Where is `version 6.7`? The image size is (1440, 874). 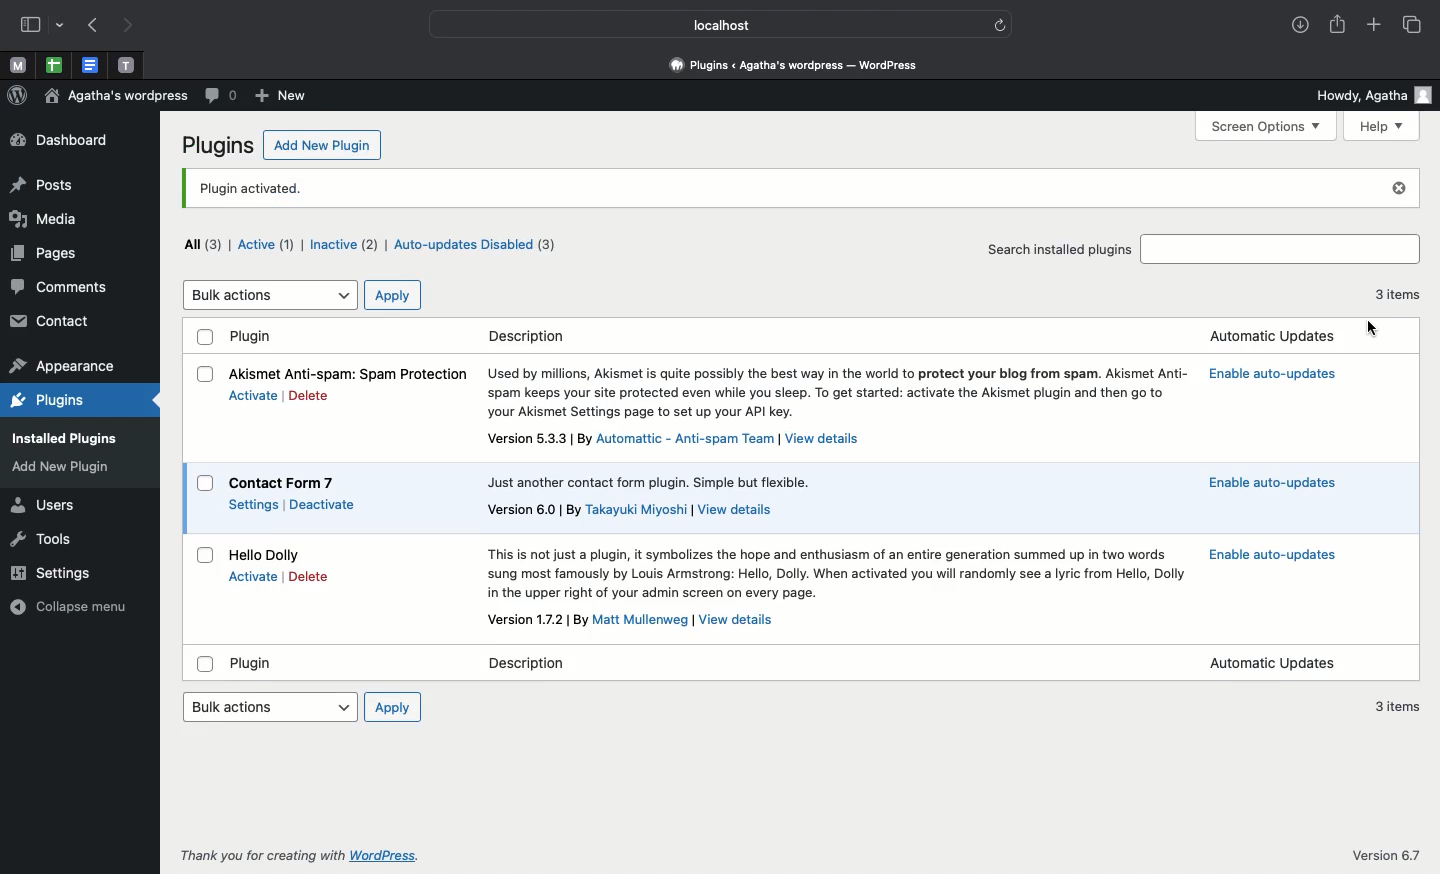
version 6.7 is located at coordinates (1381, 852).